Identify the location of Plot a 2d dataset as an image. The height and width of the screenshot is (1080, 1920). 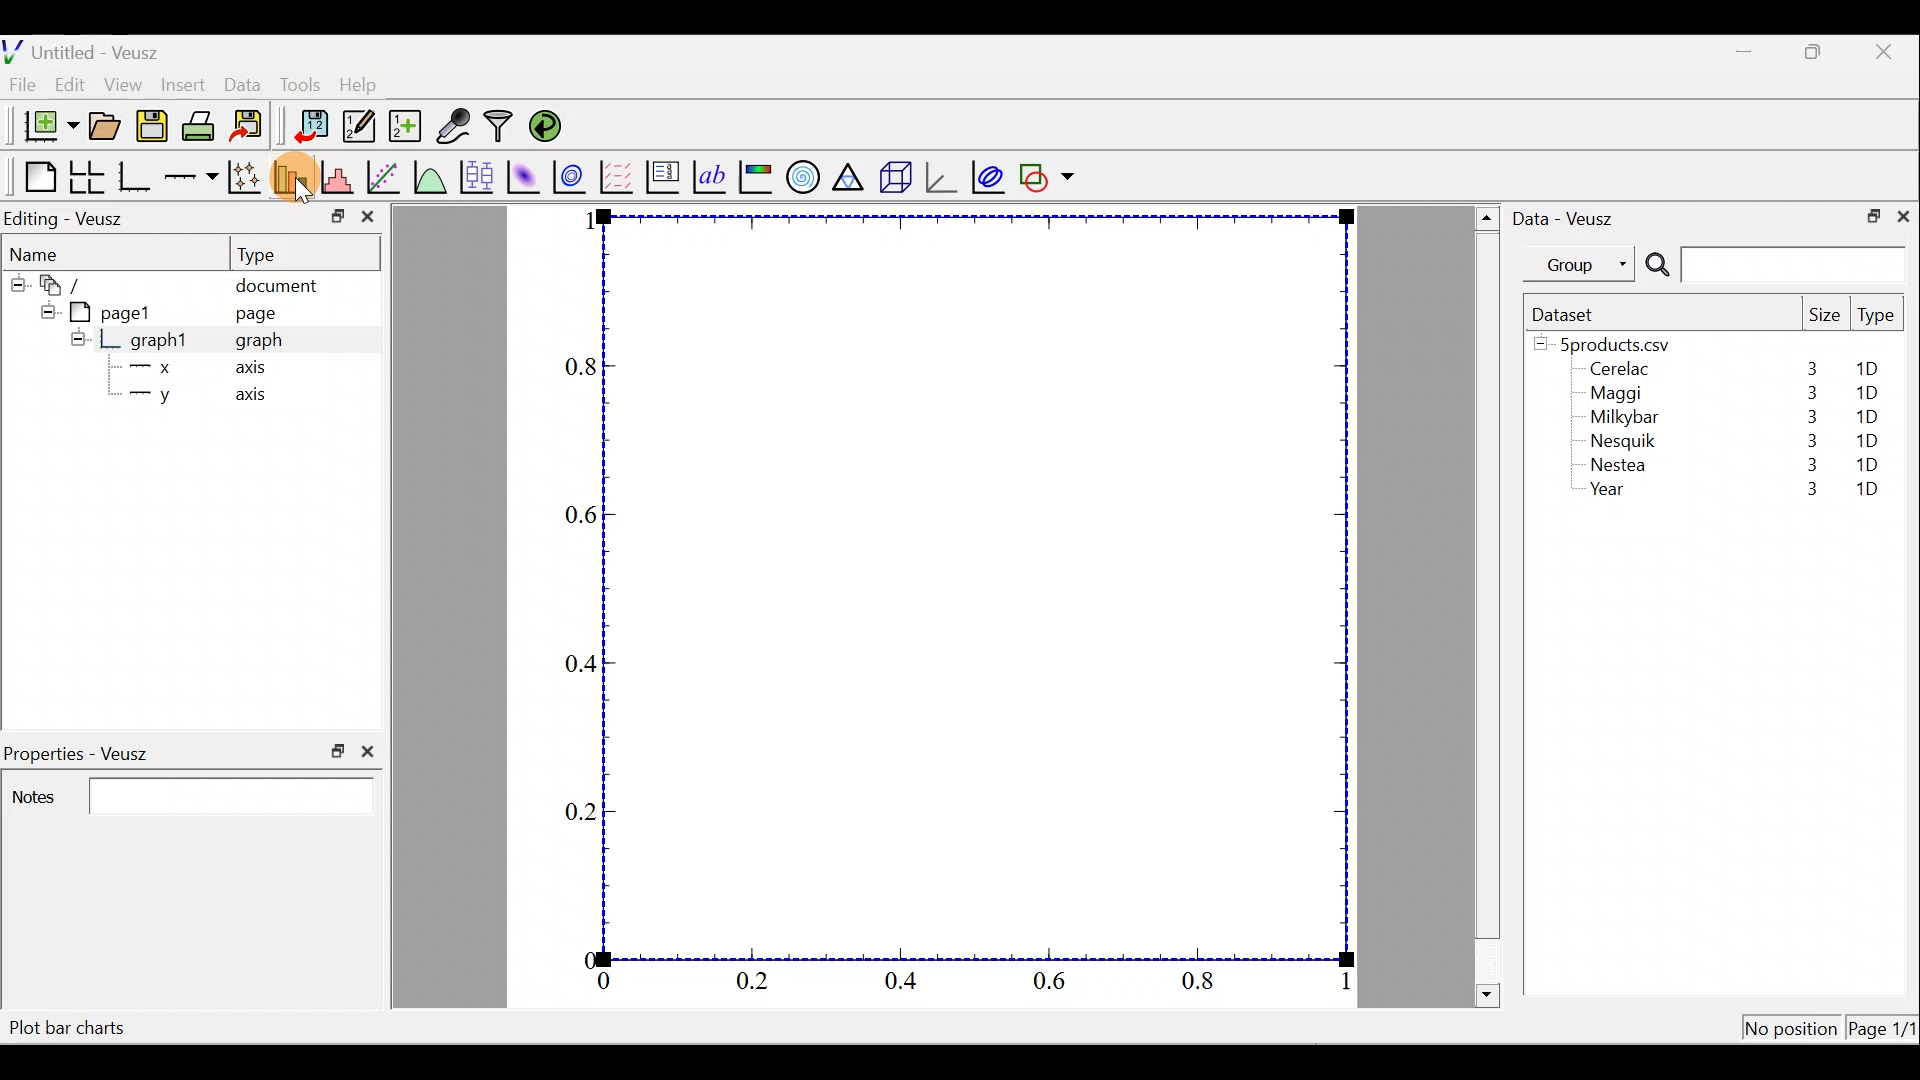
(526, 174).